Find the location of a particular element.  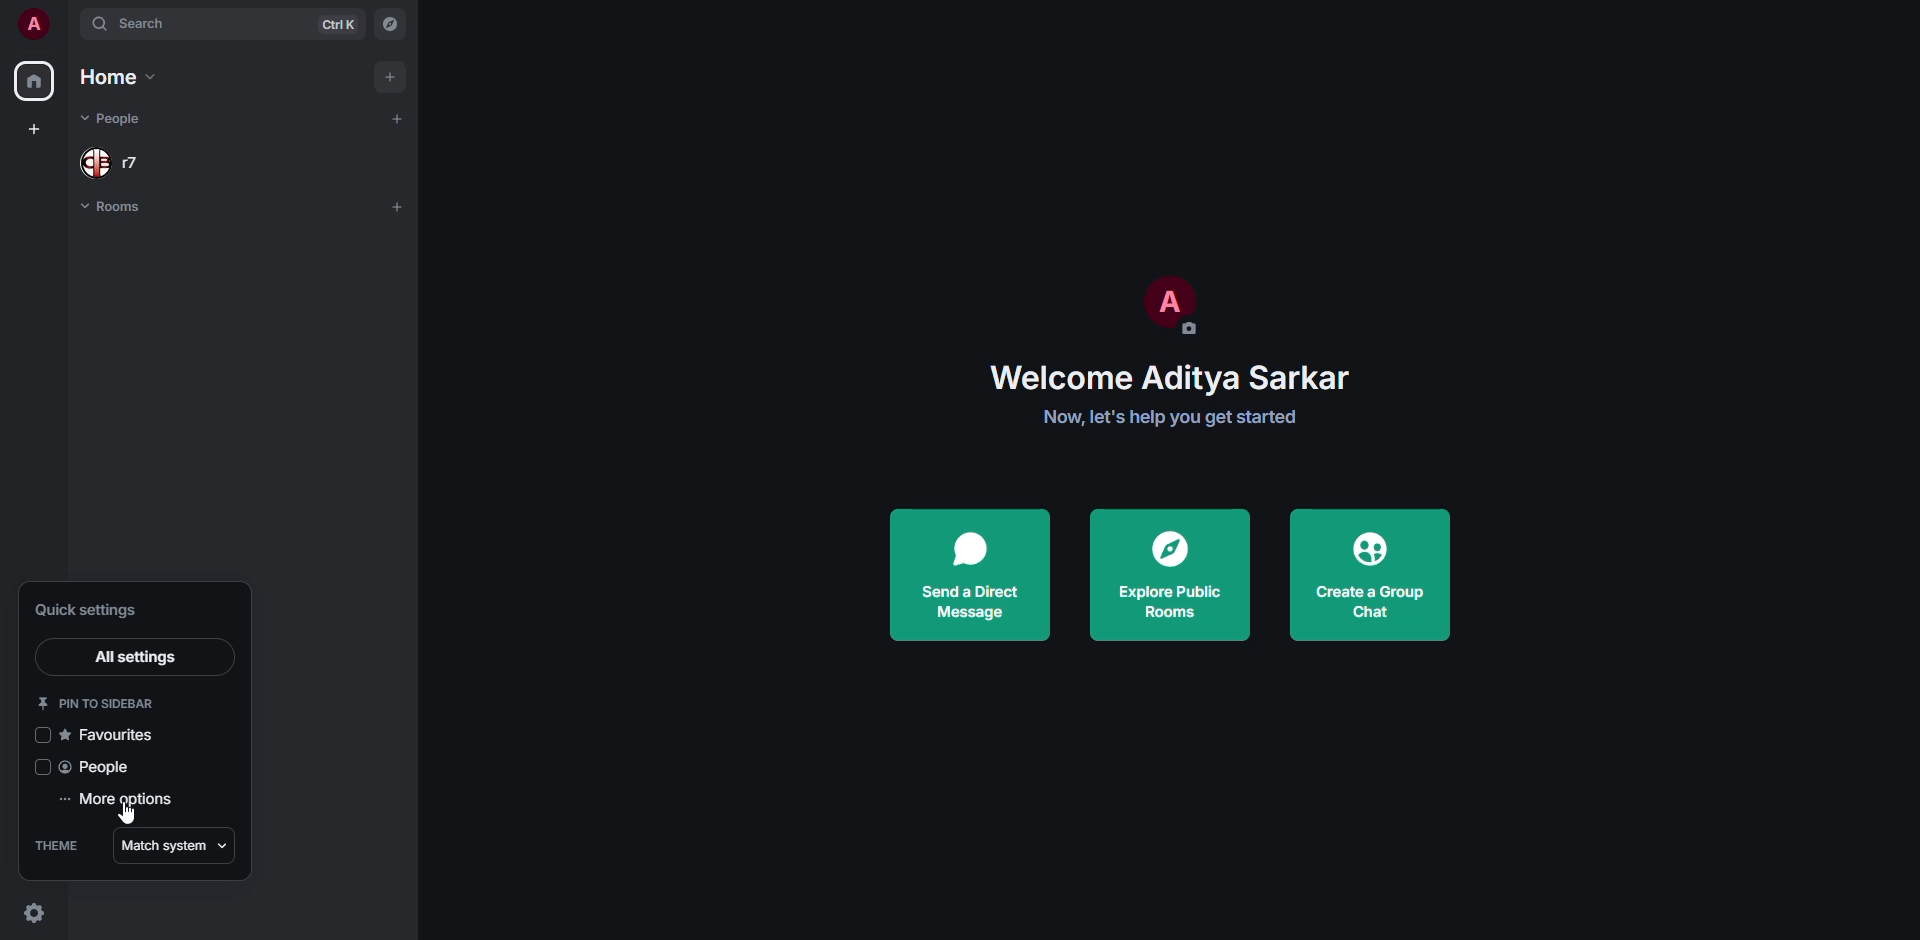

profile is located at coordinates (32, 23).